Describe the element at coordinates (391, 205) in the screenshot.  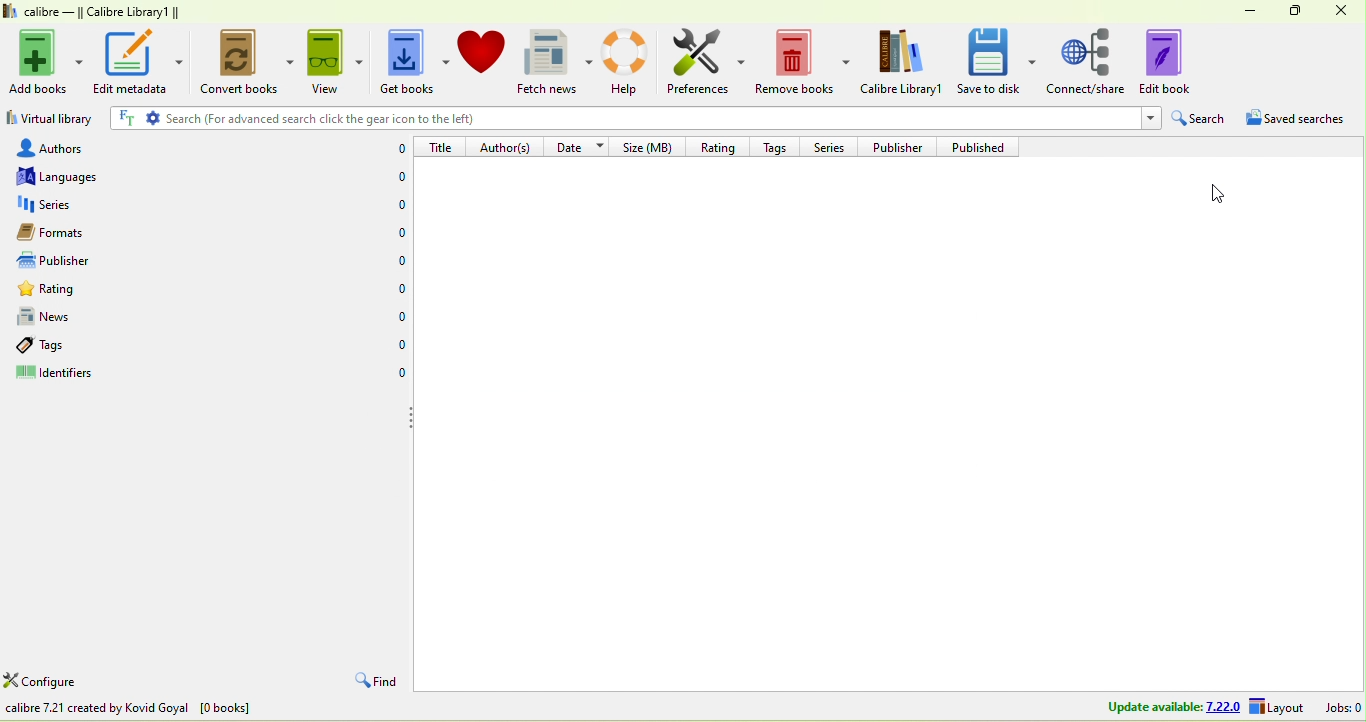
I see `0` at that location.